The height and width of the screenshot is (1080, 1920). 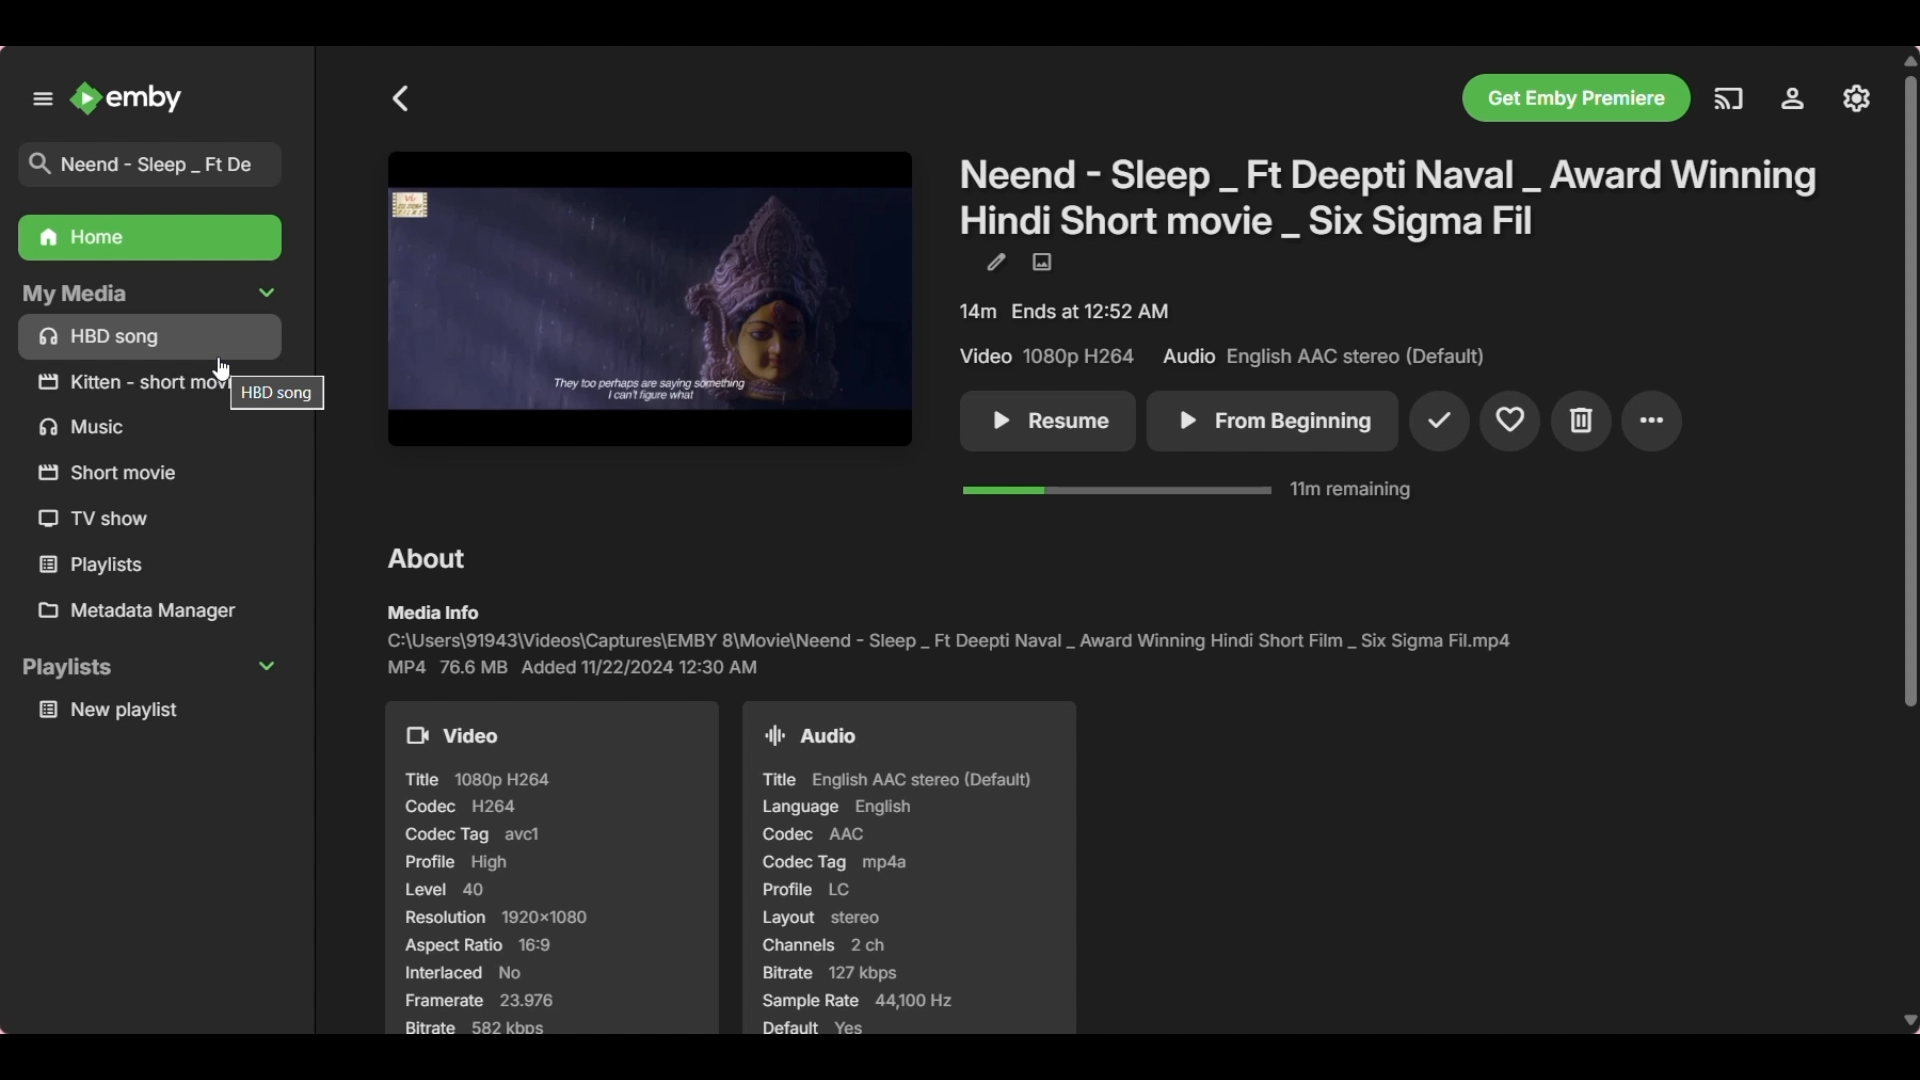 What do you see at coordinates (127, 98) in the screenshot?
I see `Go to home` at bounding box center [127, 98].